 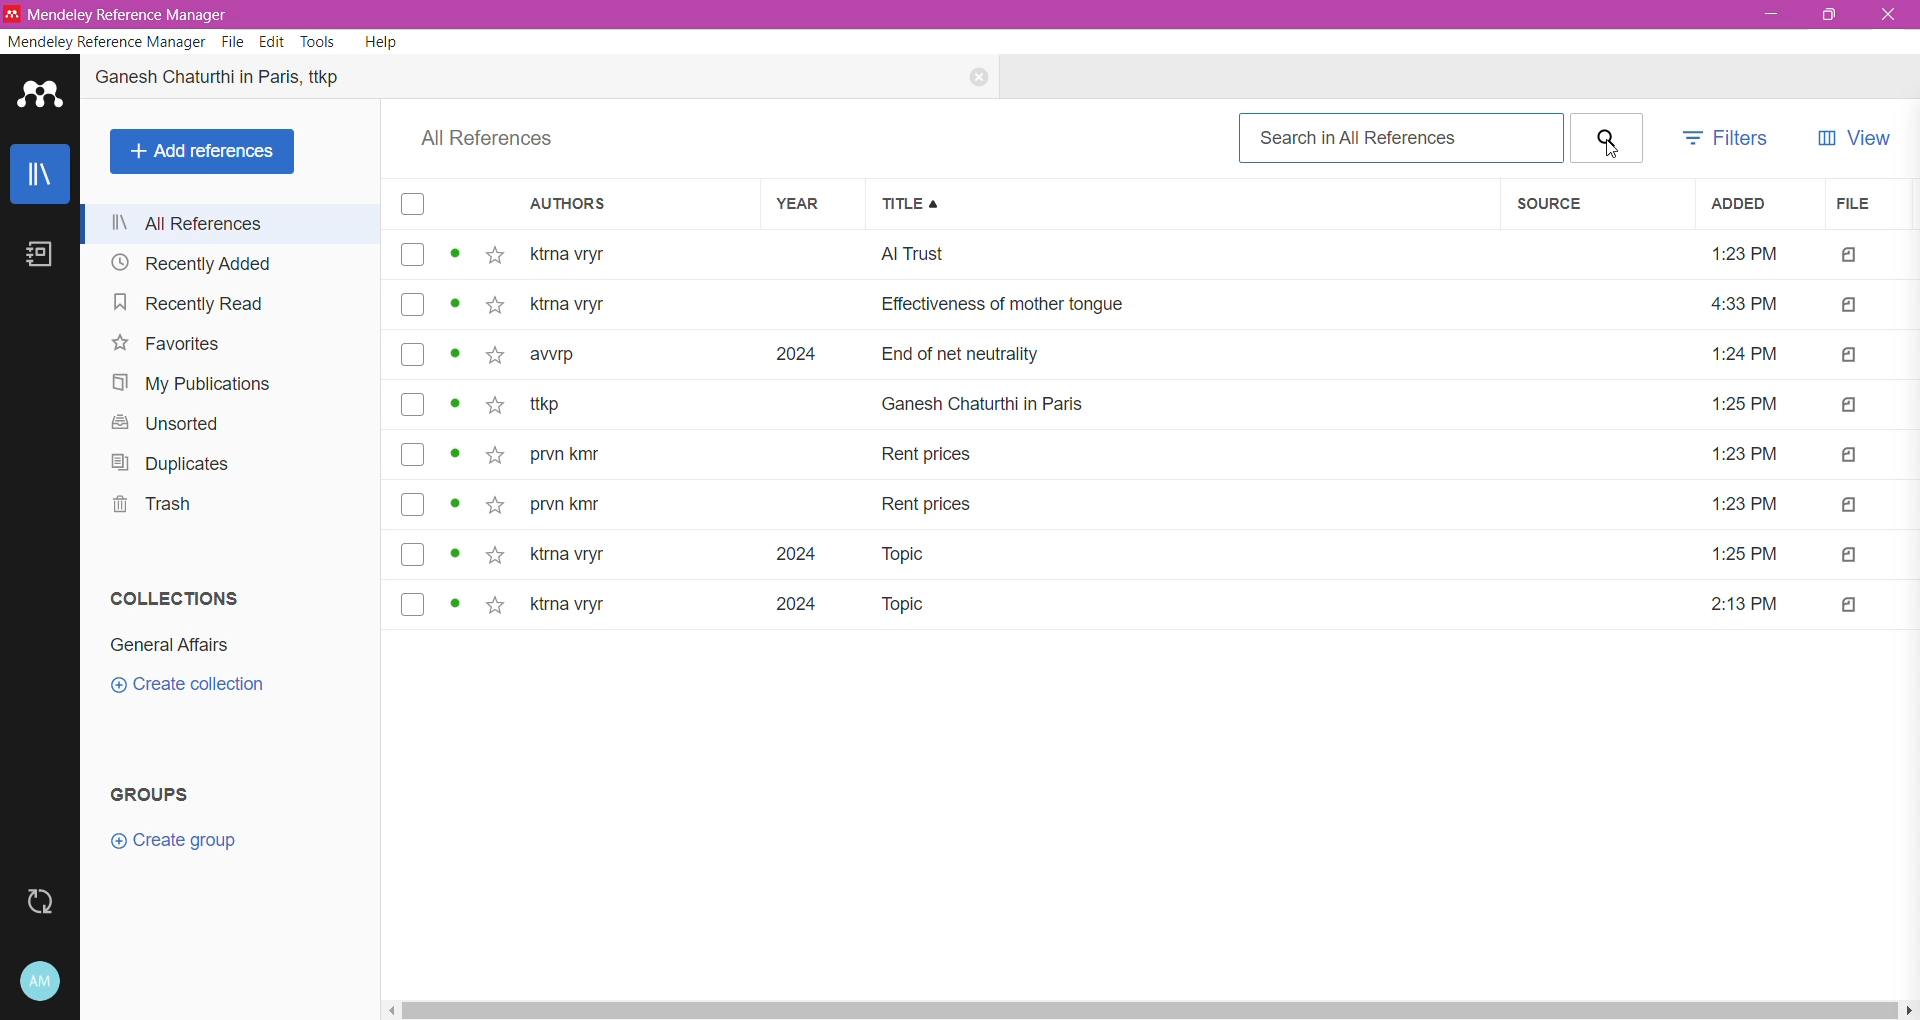 What do you see at coordinates (1847, 357) in the screenshot?
I see `file type` at bounding box center [1847, 357].